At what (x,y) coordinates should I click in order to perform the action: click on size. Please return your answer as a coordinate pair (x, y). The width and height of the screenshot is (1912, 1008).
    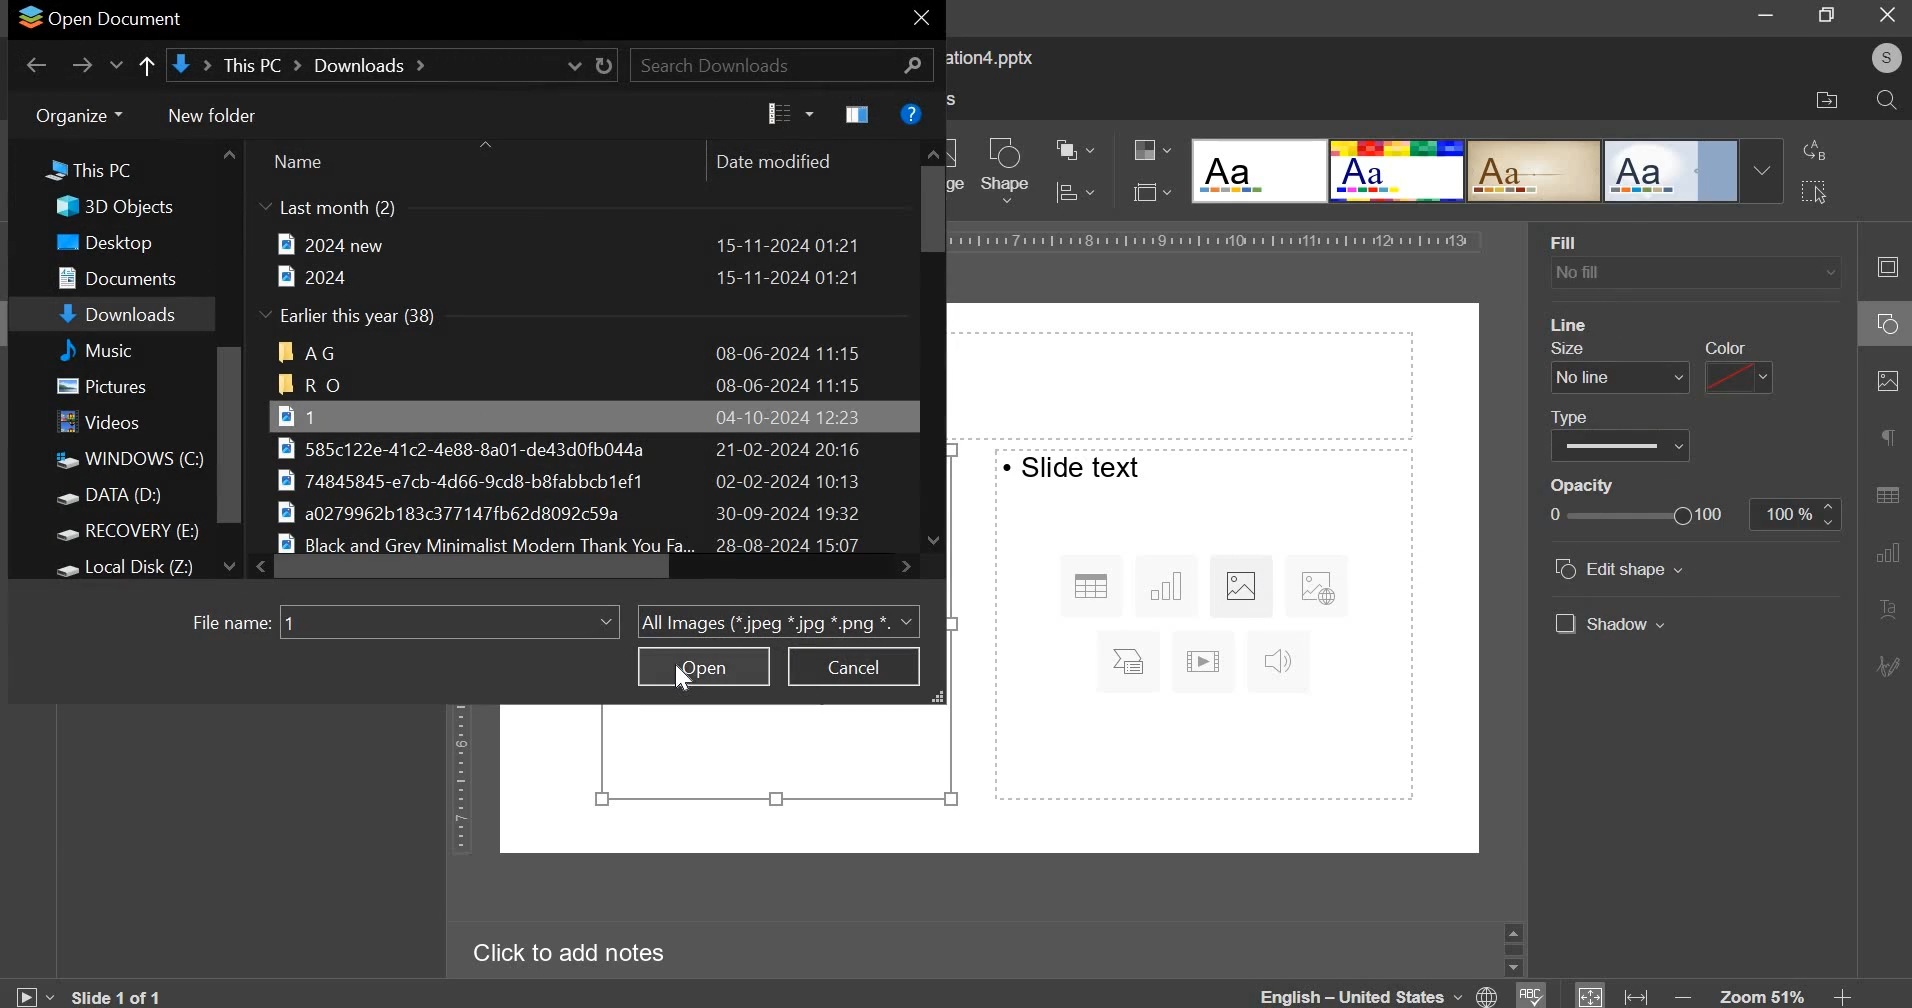
    Looking at the image, I should click on (1576, 348).